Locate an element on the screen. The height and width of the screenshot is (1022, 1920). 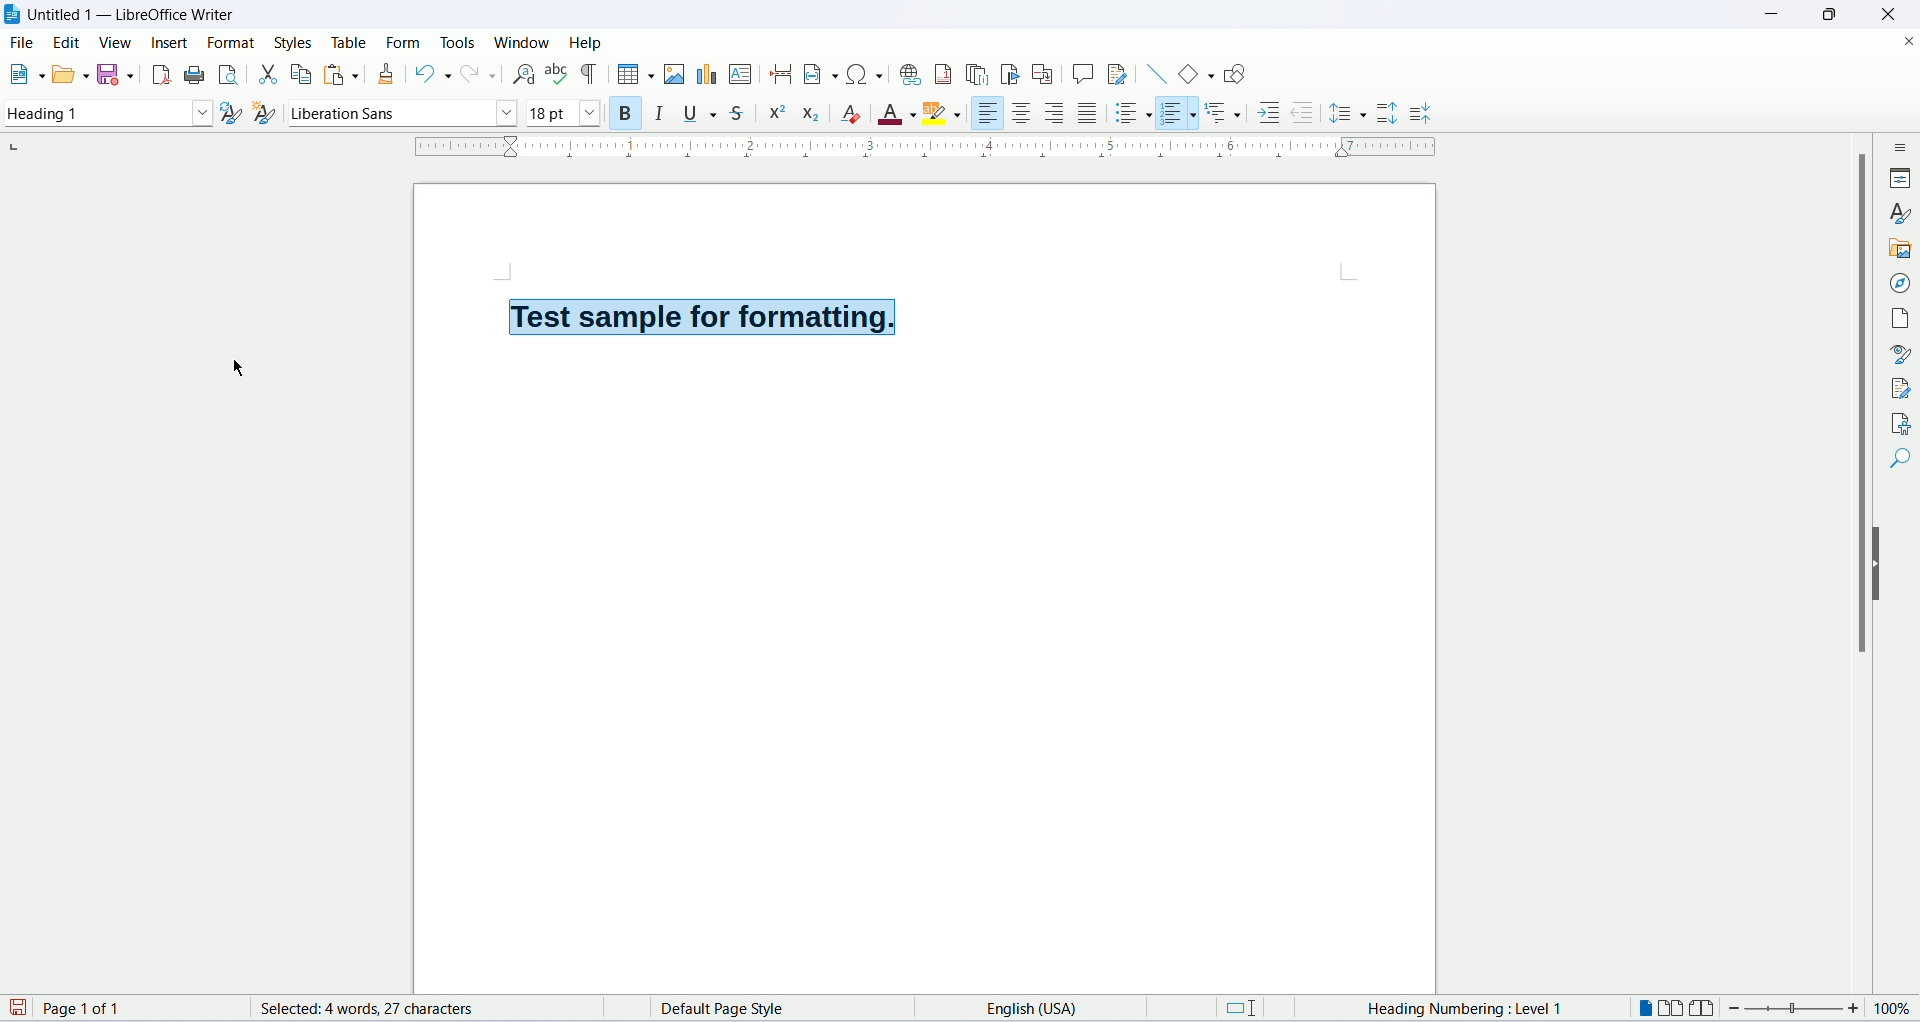
bold is located at coordinates (620, 112).